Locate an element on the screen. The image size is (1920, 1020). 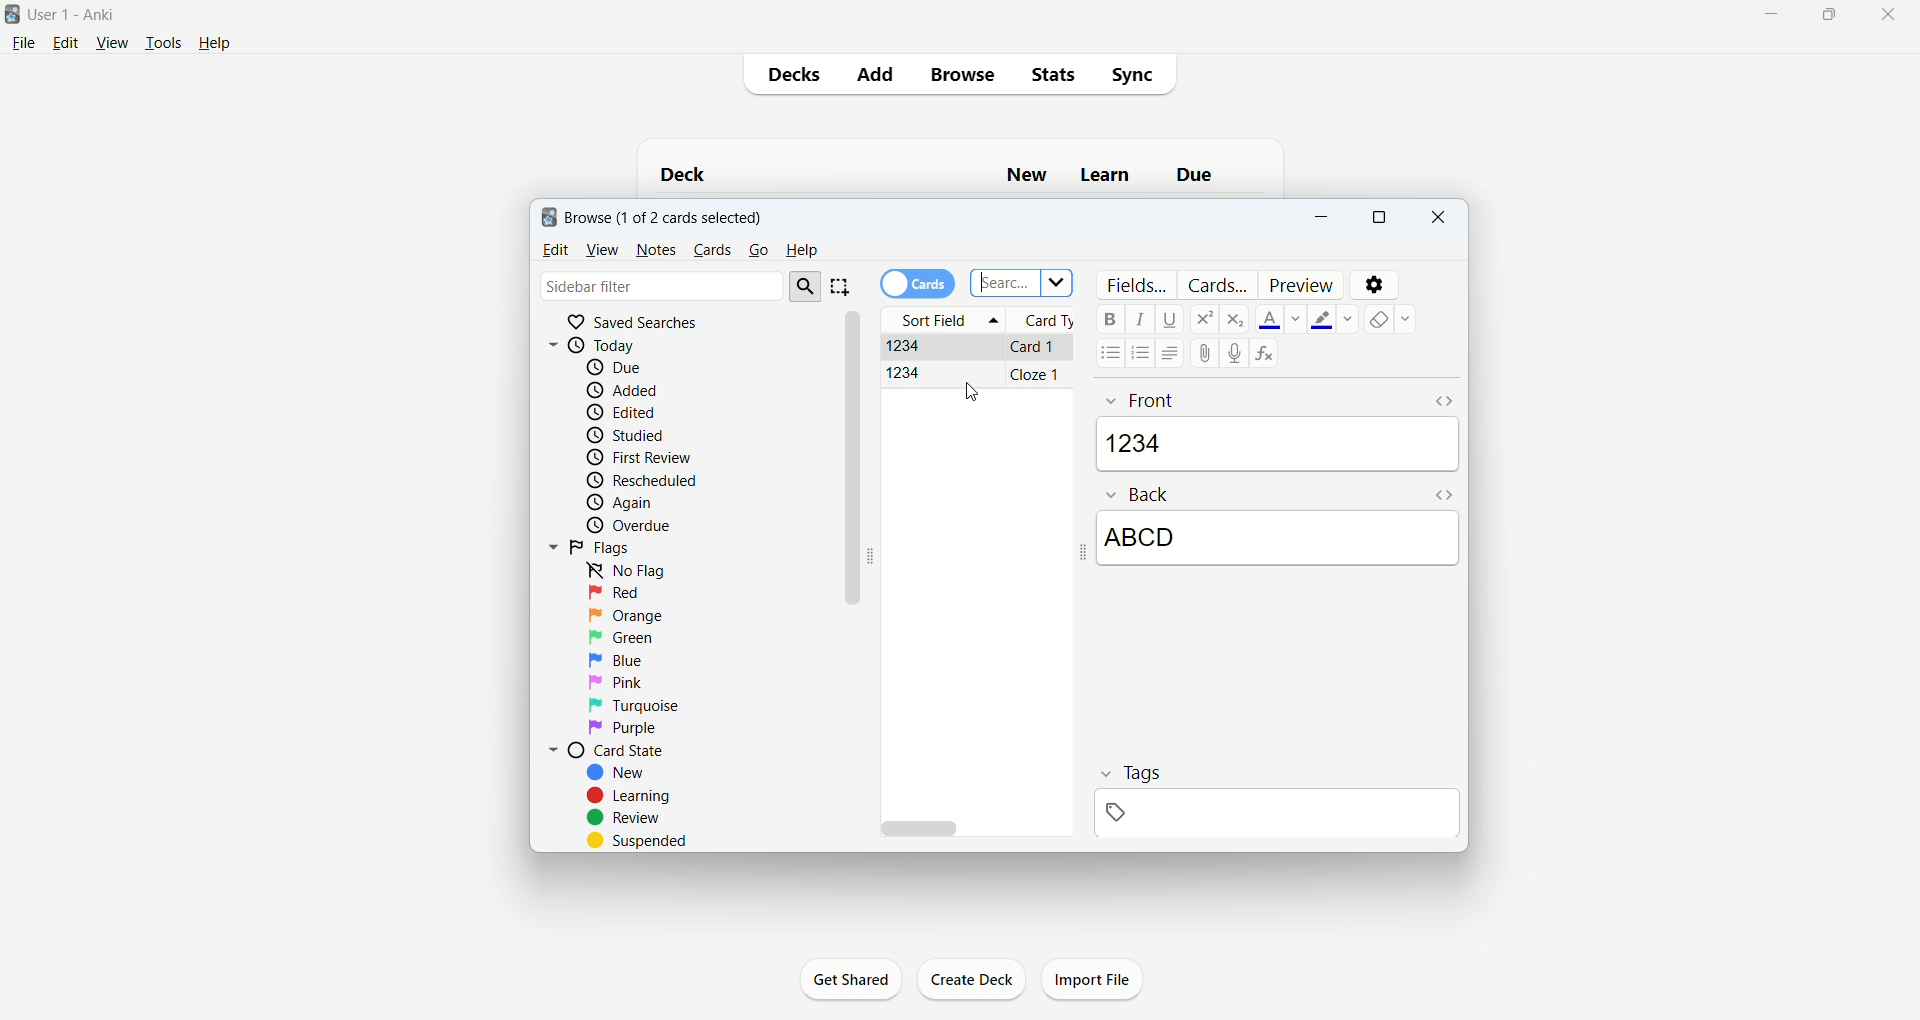
Basic card is located at coordinates (981, 346).